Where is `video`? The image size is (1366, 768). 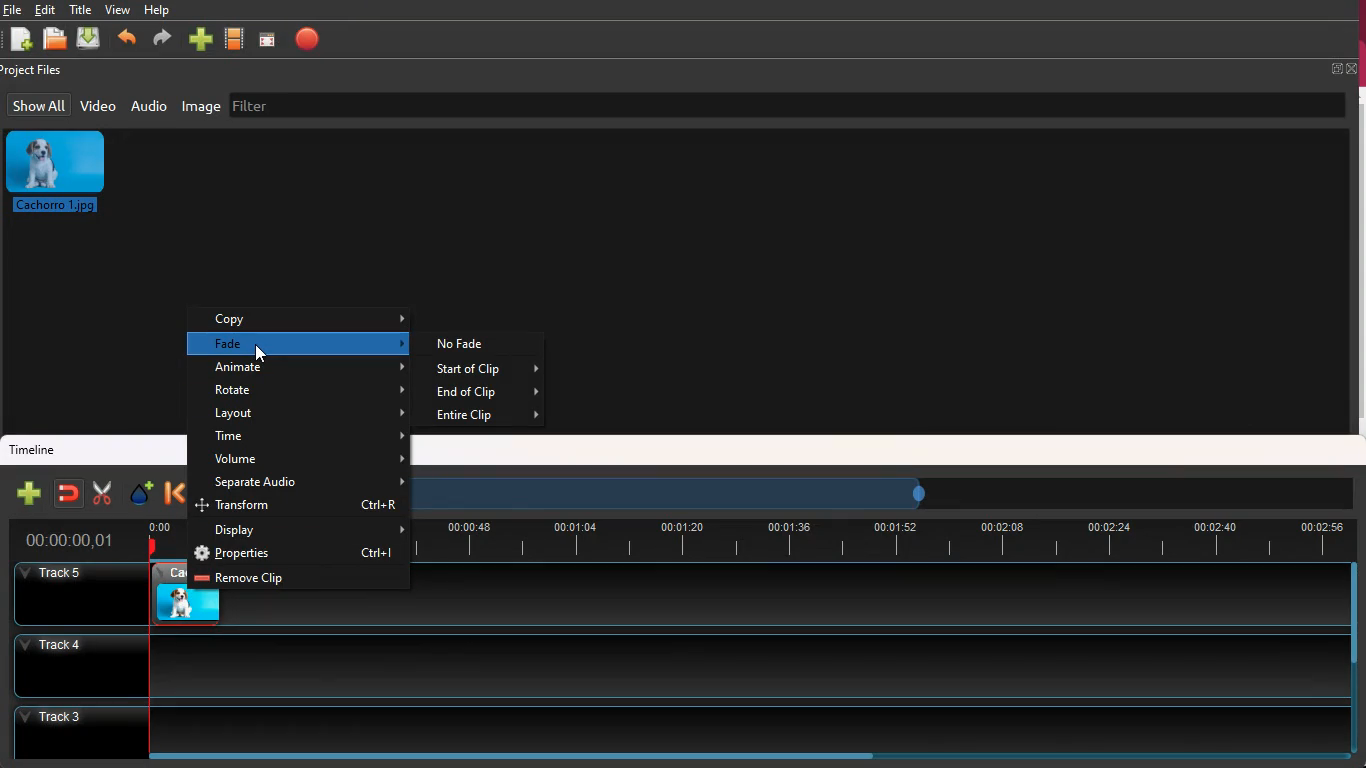
video is located at coordinates (99, 105).